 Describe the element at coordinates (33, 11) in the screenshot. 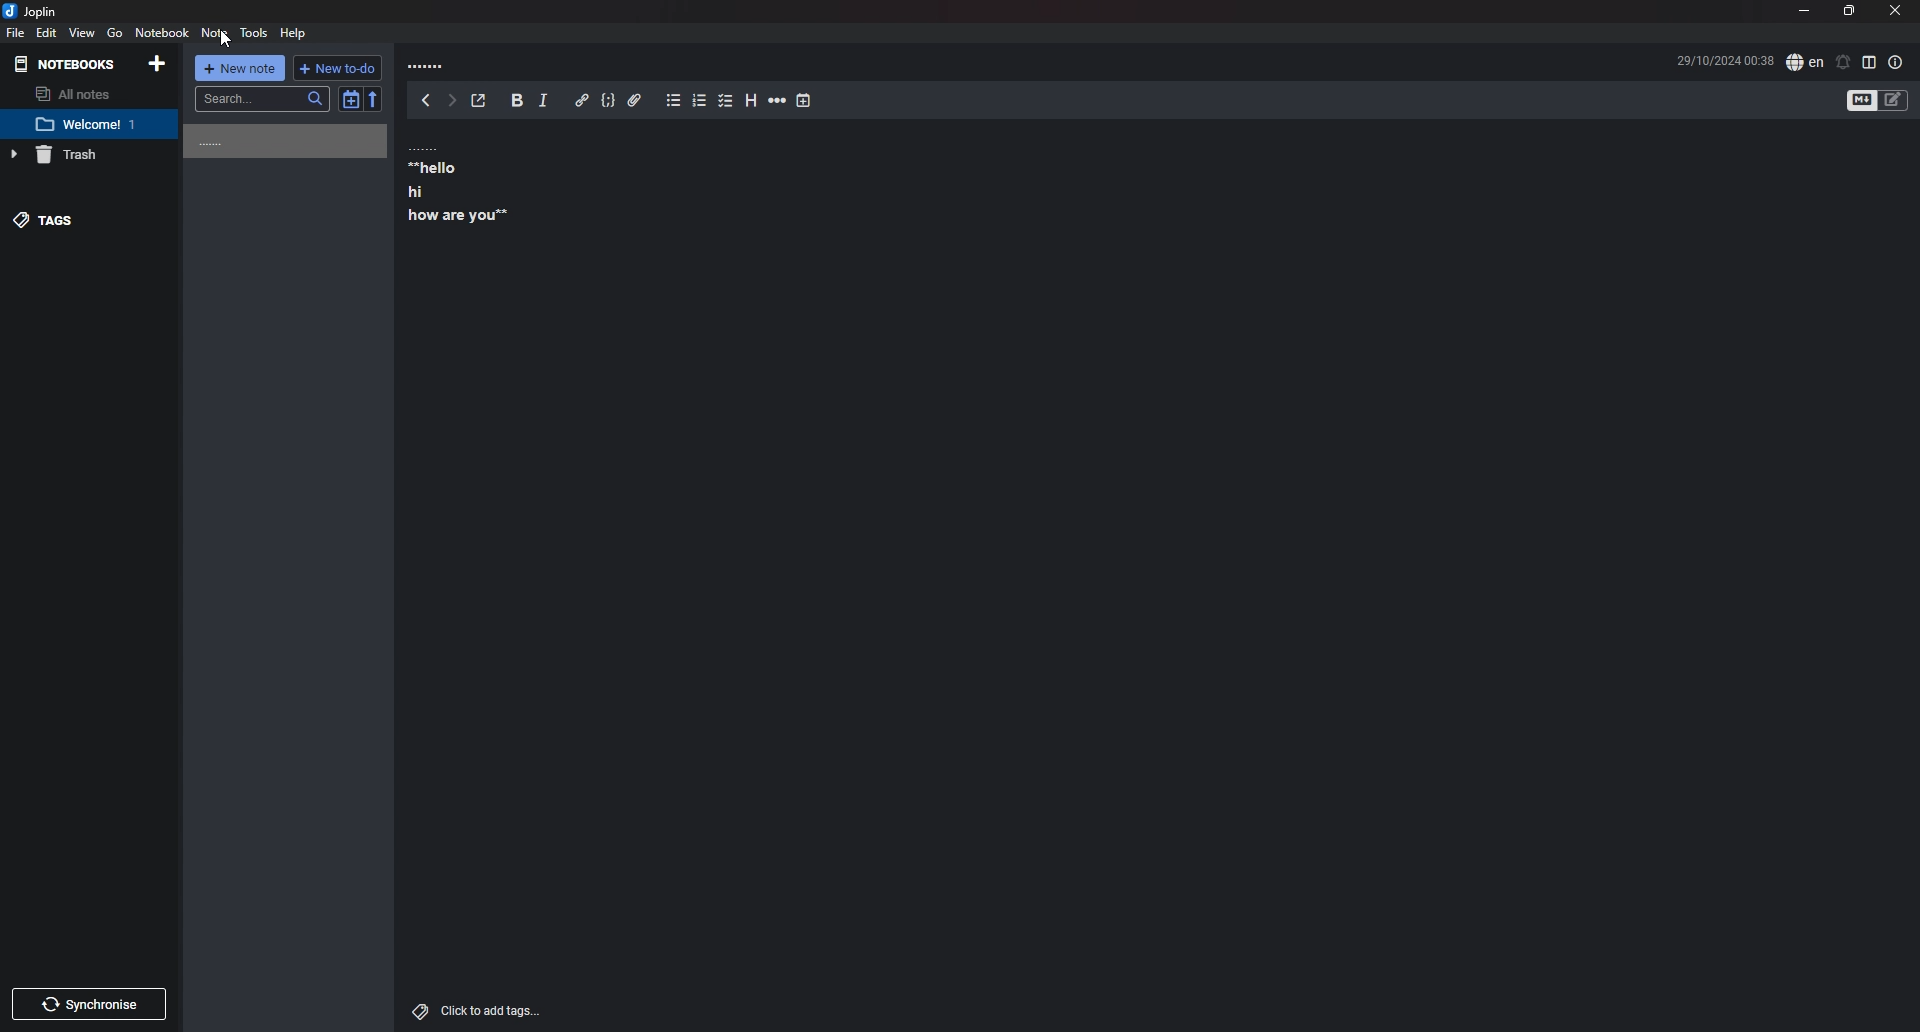

I see `joplin` at that location.